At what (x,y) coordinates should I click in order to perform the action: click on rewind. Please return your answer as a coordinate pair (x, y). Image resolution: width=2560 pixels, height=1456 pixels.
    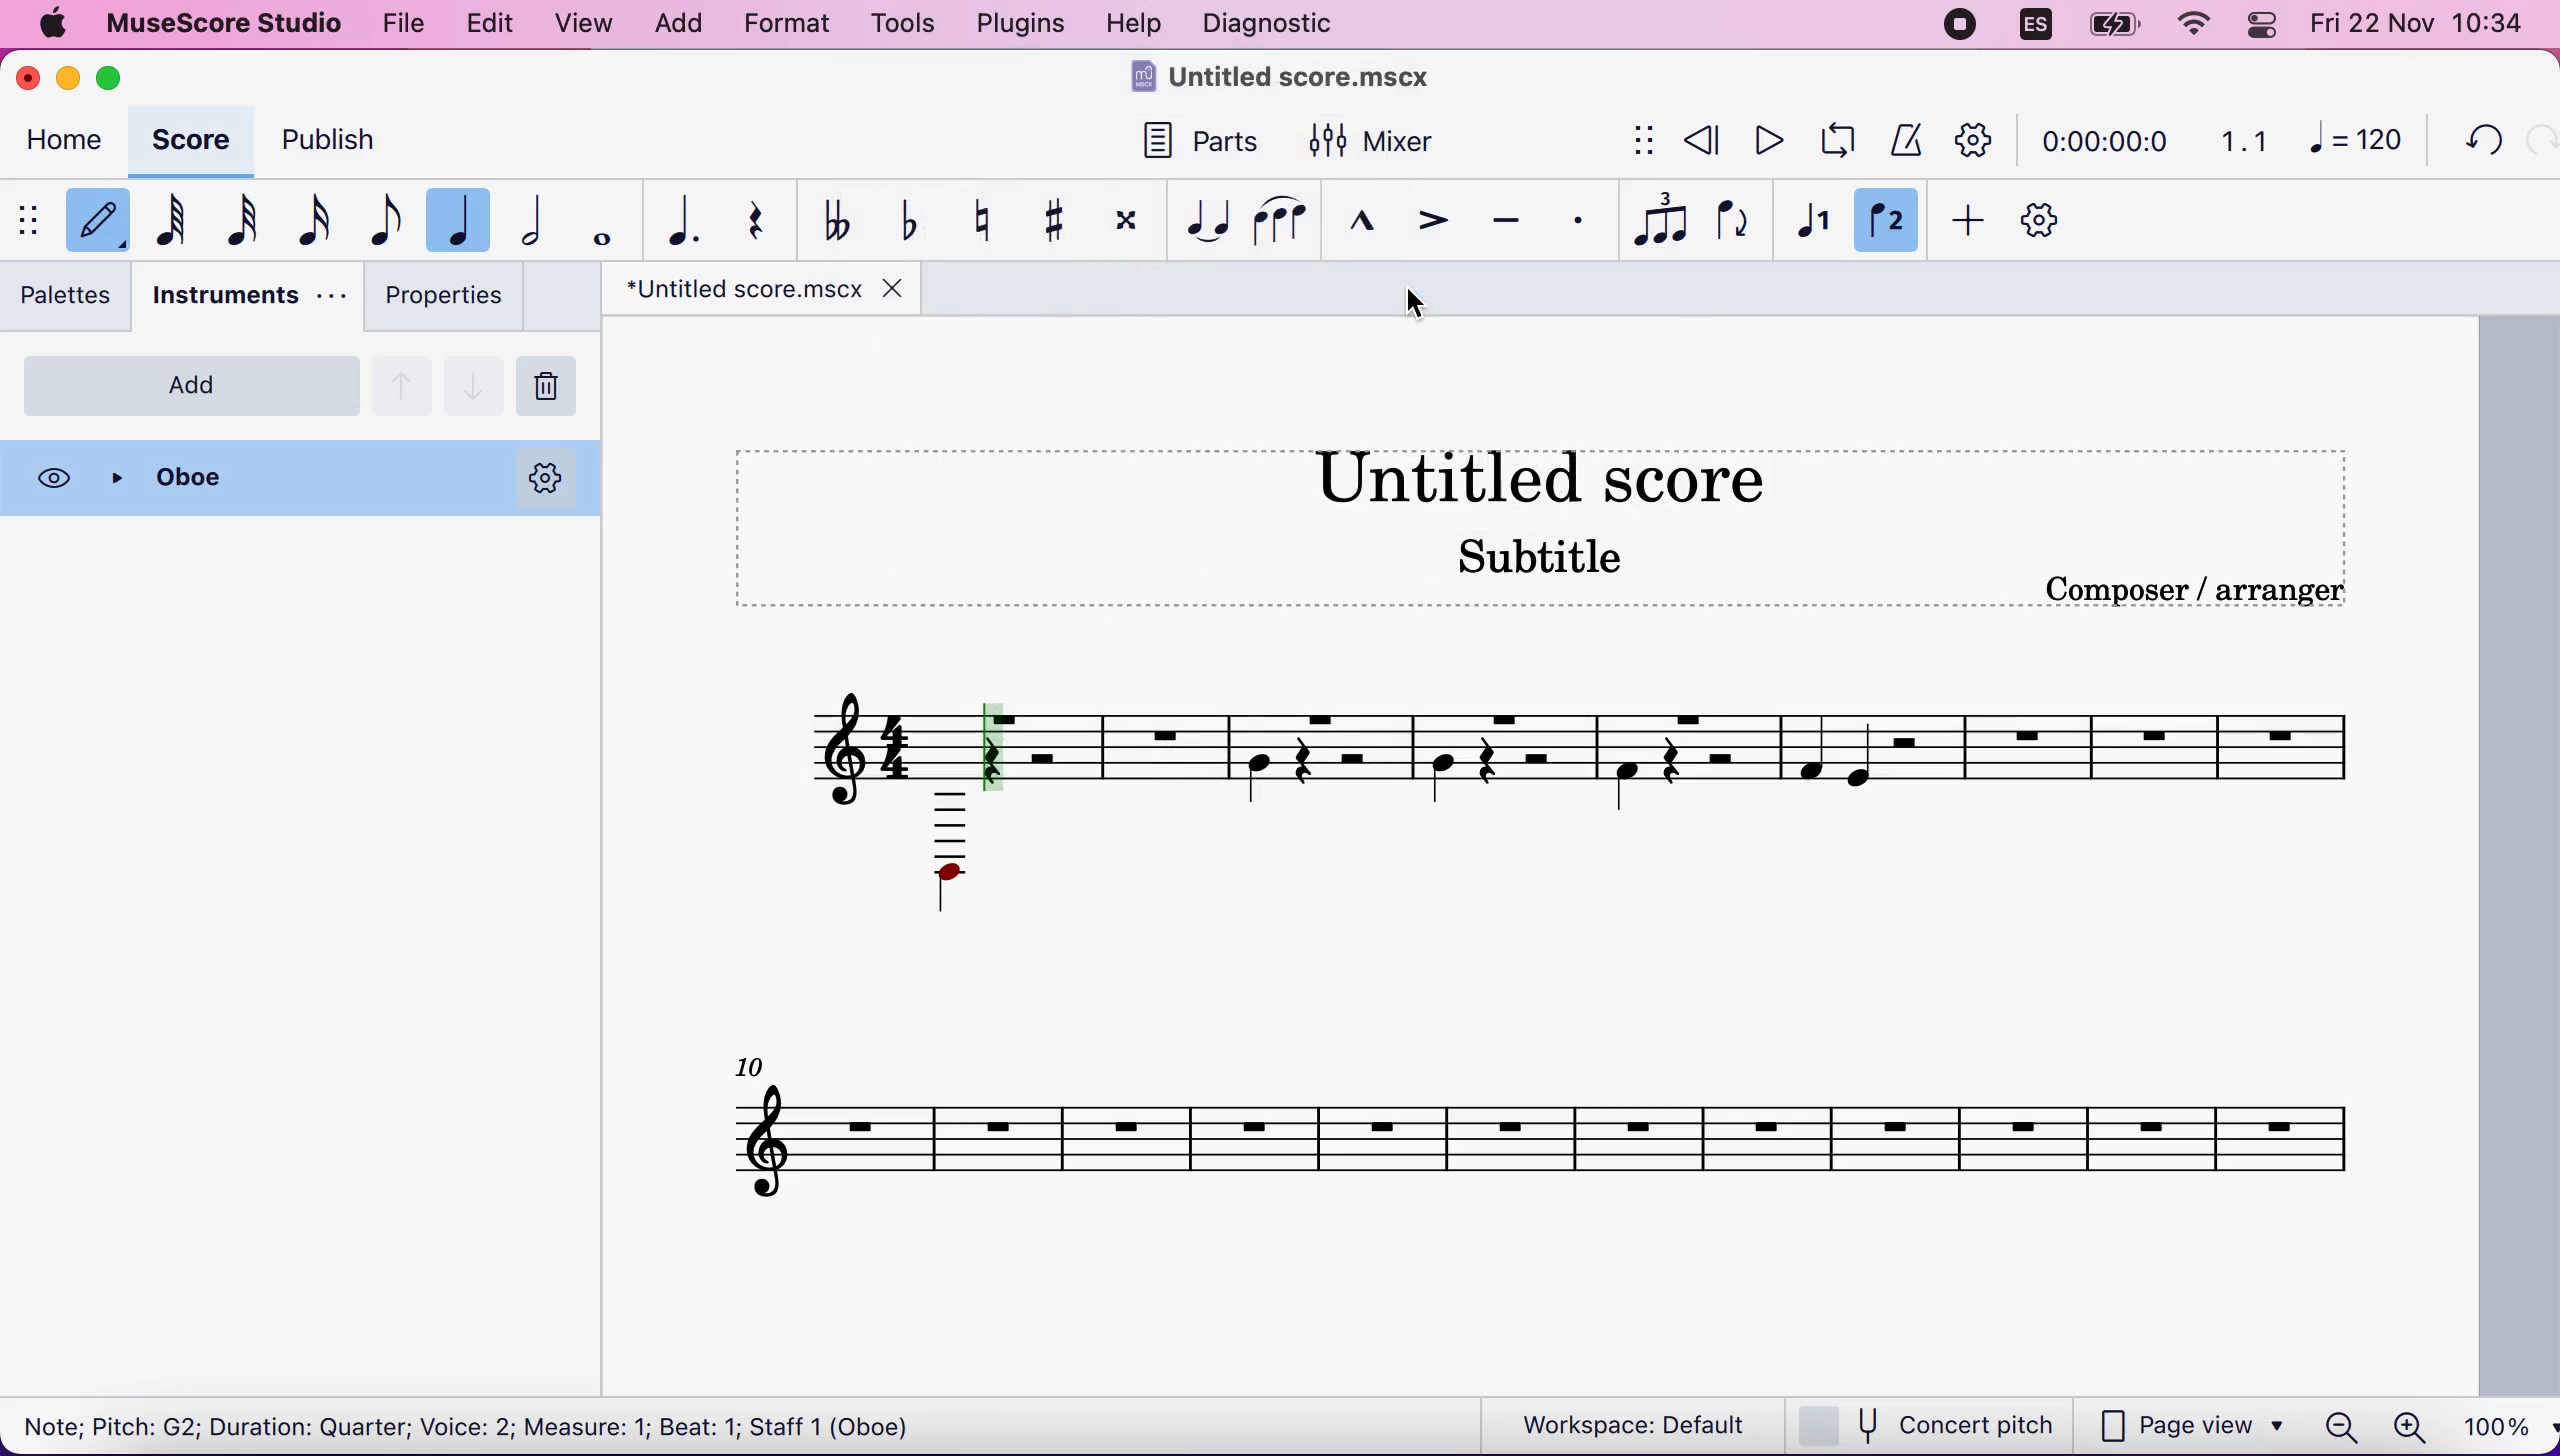
    Looking at the image, I should click on (1699, 138).